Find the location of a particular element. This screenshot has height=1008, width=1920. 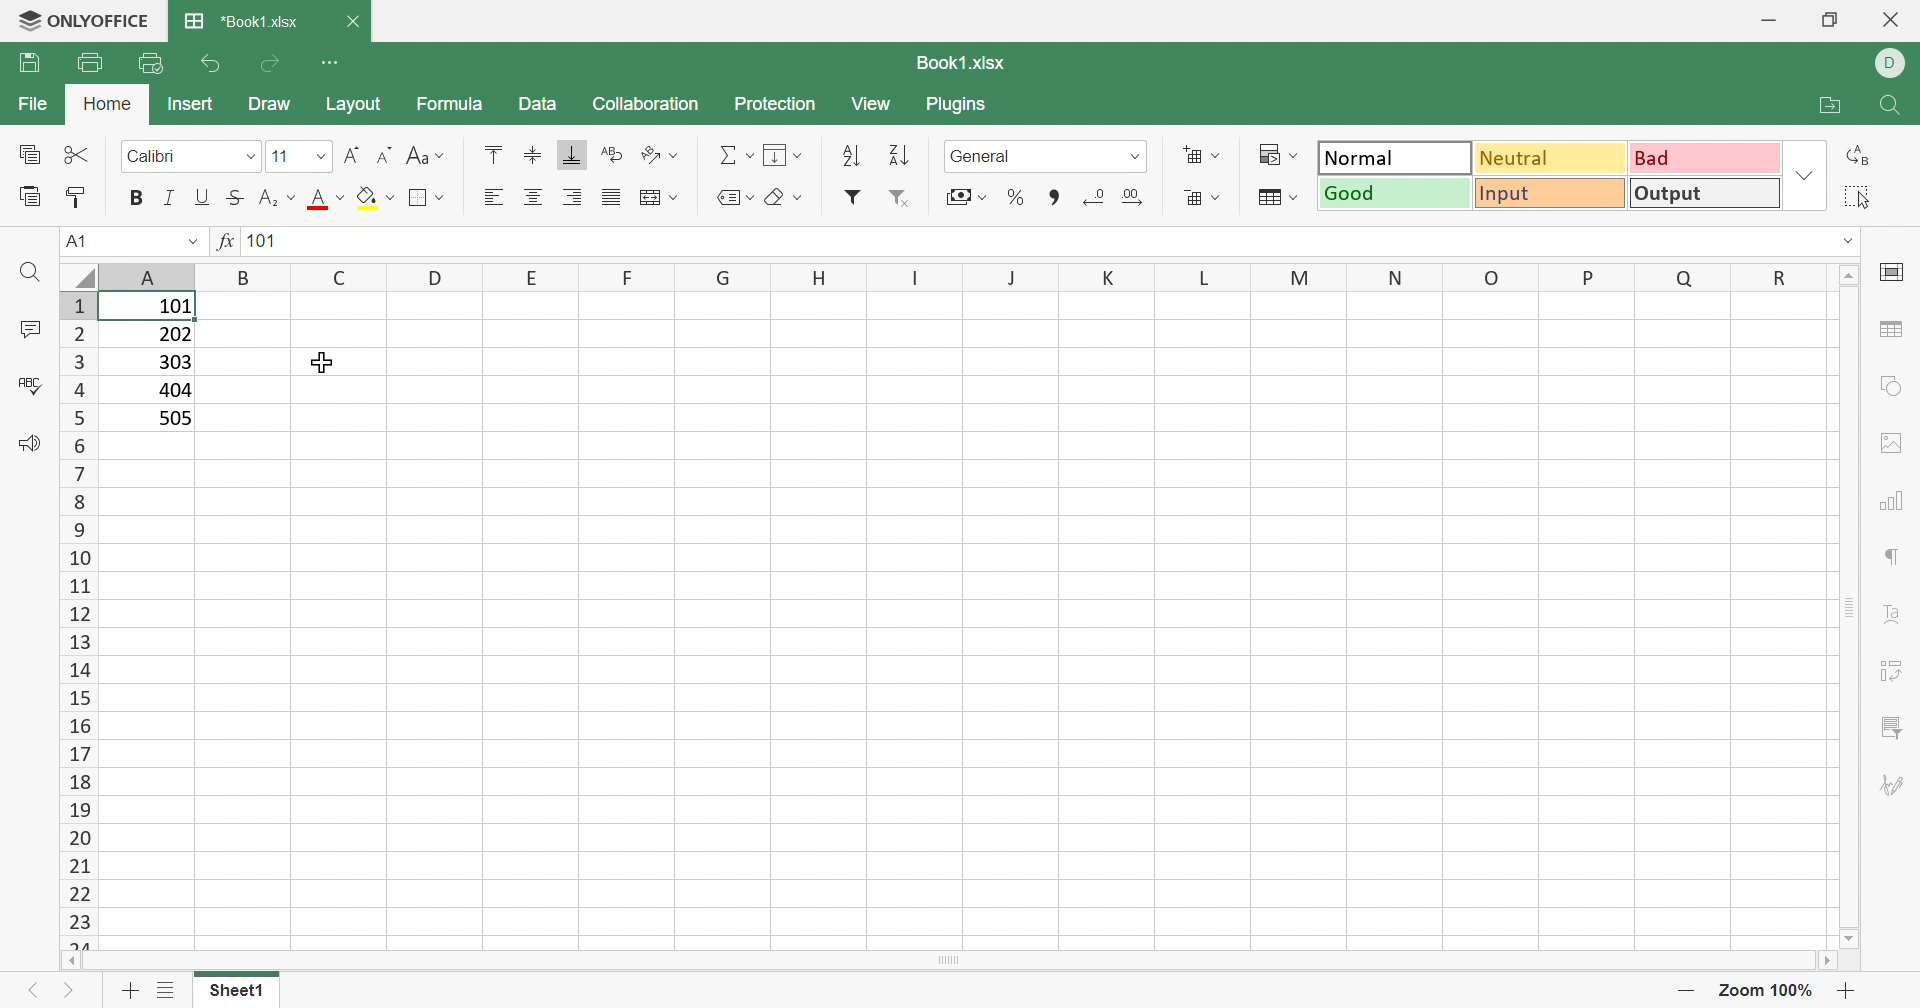

Close is located at coordinates (1889, 22).